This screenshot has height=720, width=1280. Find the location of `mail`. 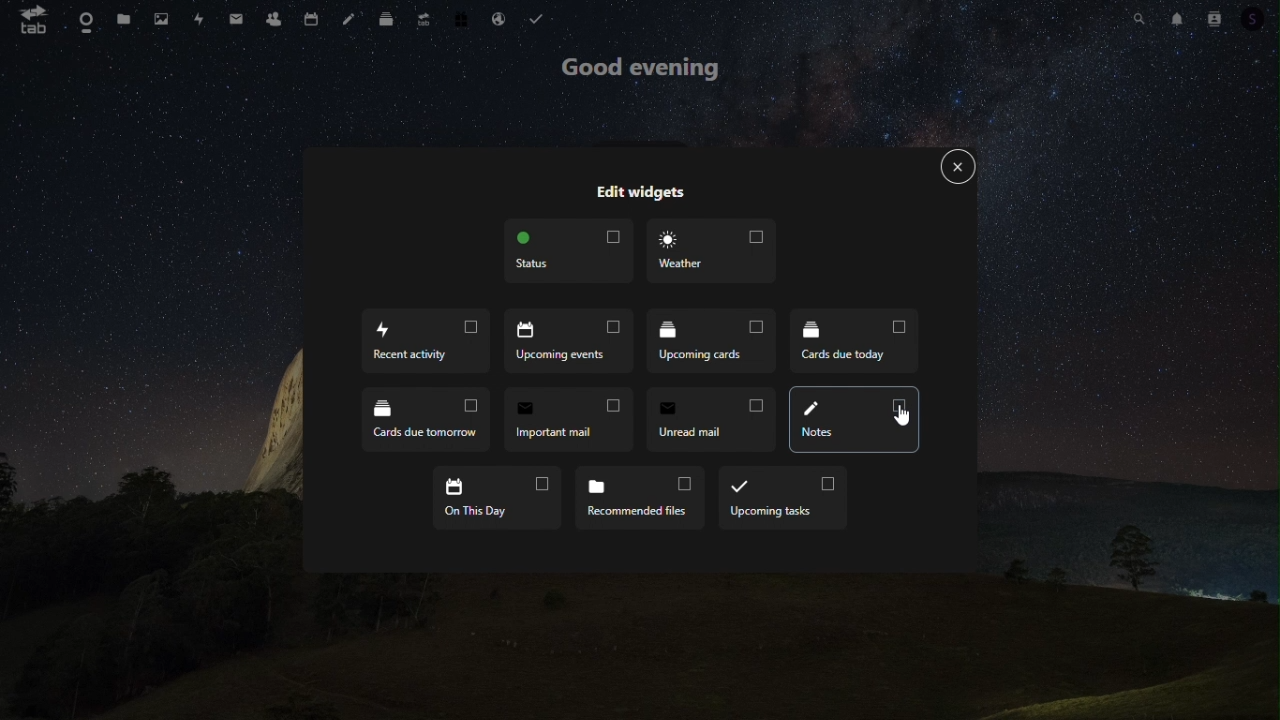

mail is located at coordinates (235, 22).